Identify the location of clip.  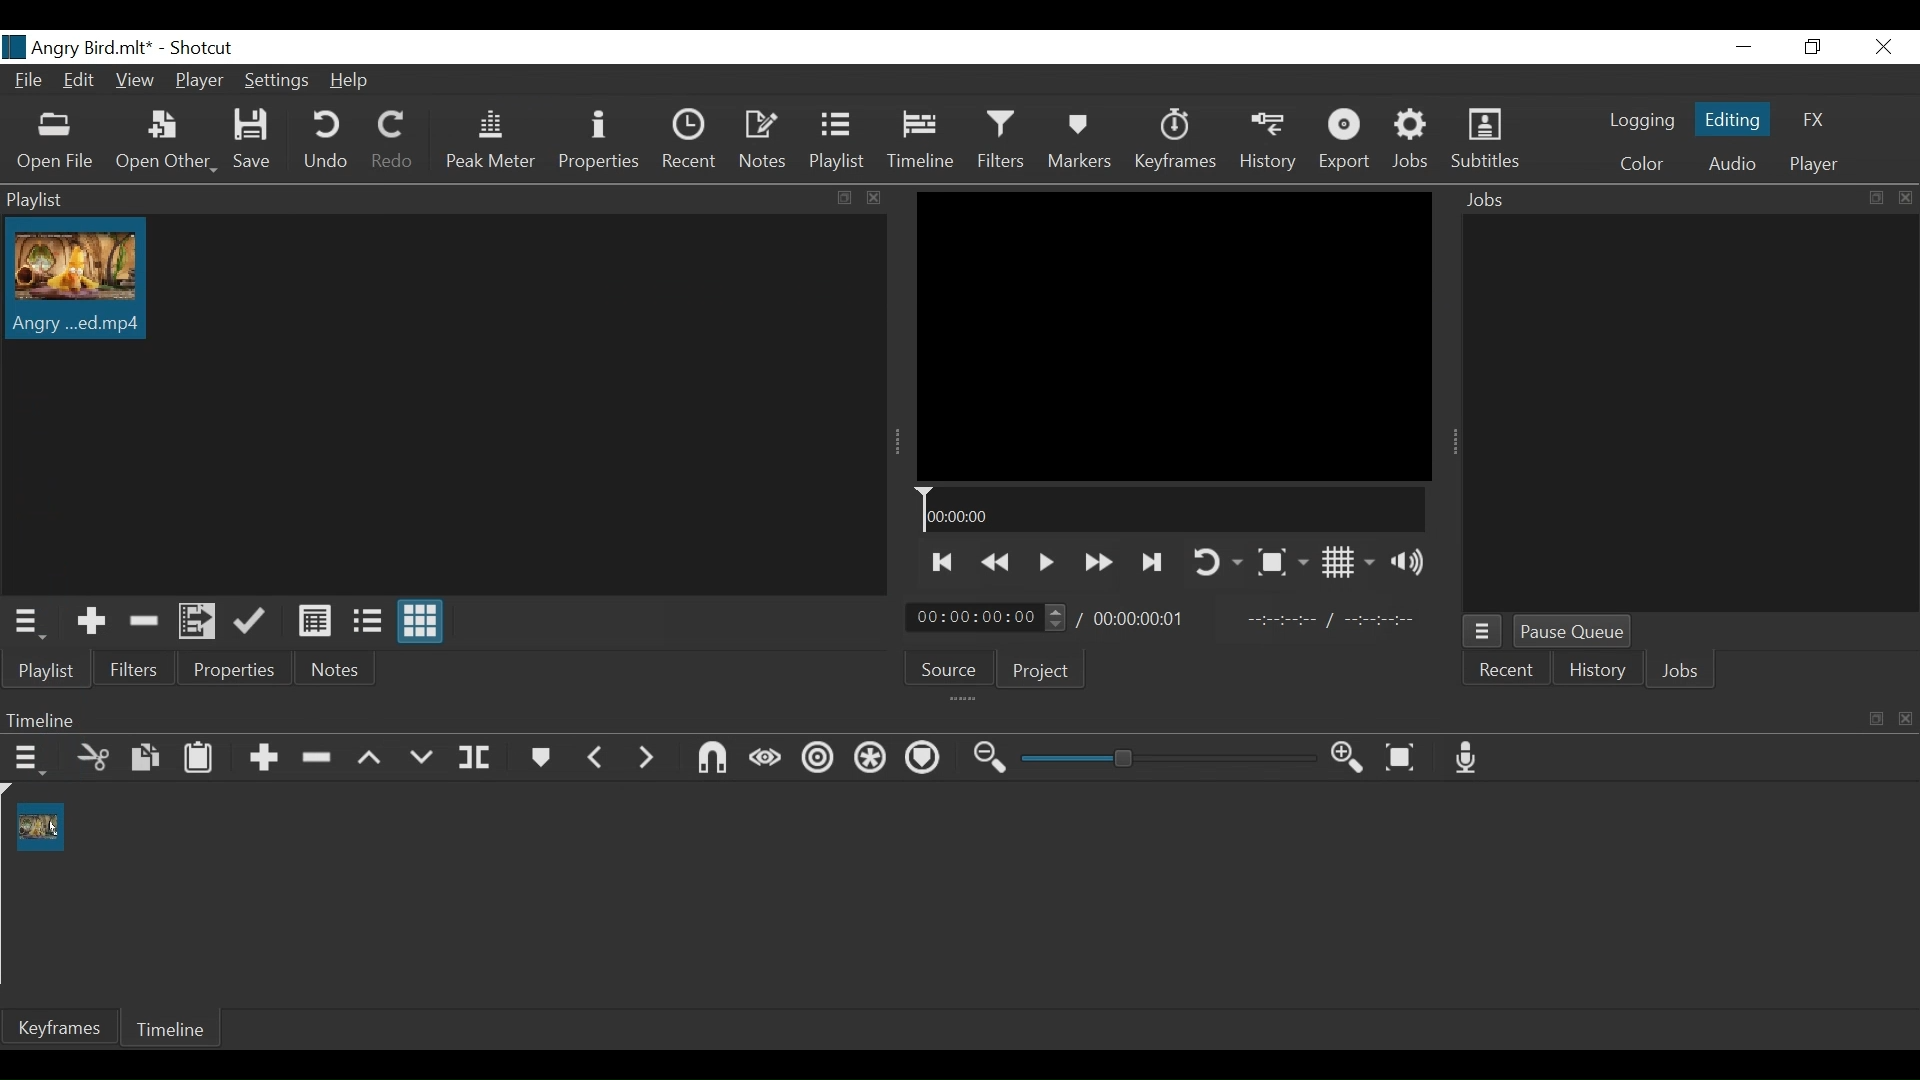
(40, 827).